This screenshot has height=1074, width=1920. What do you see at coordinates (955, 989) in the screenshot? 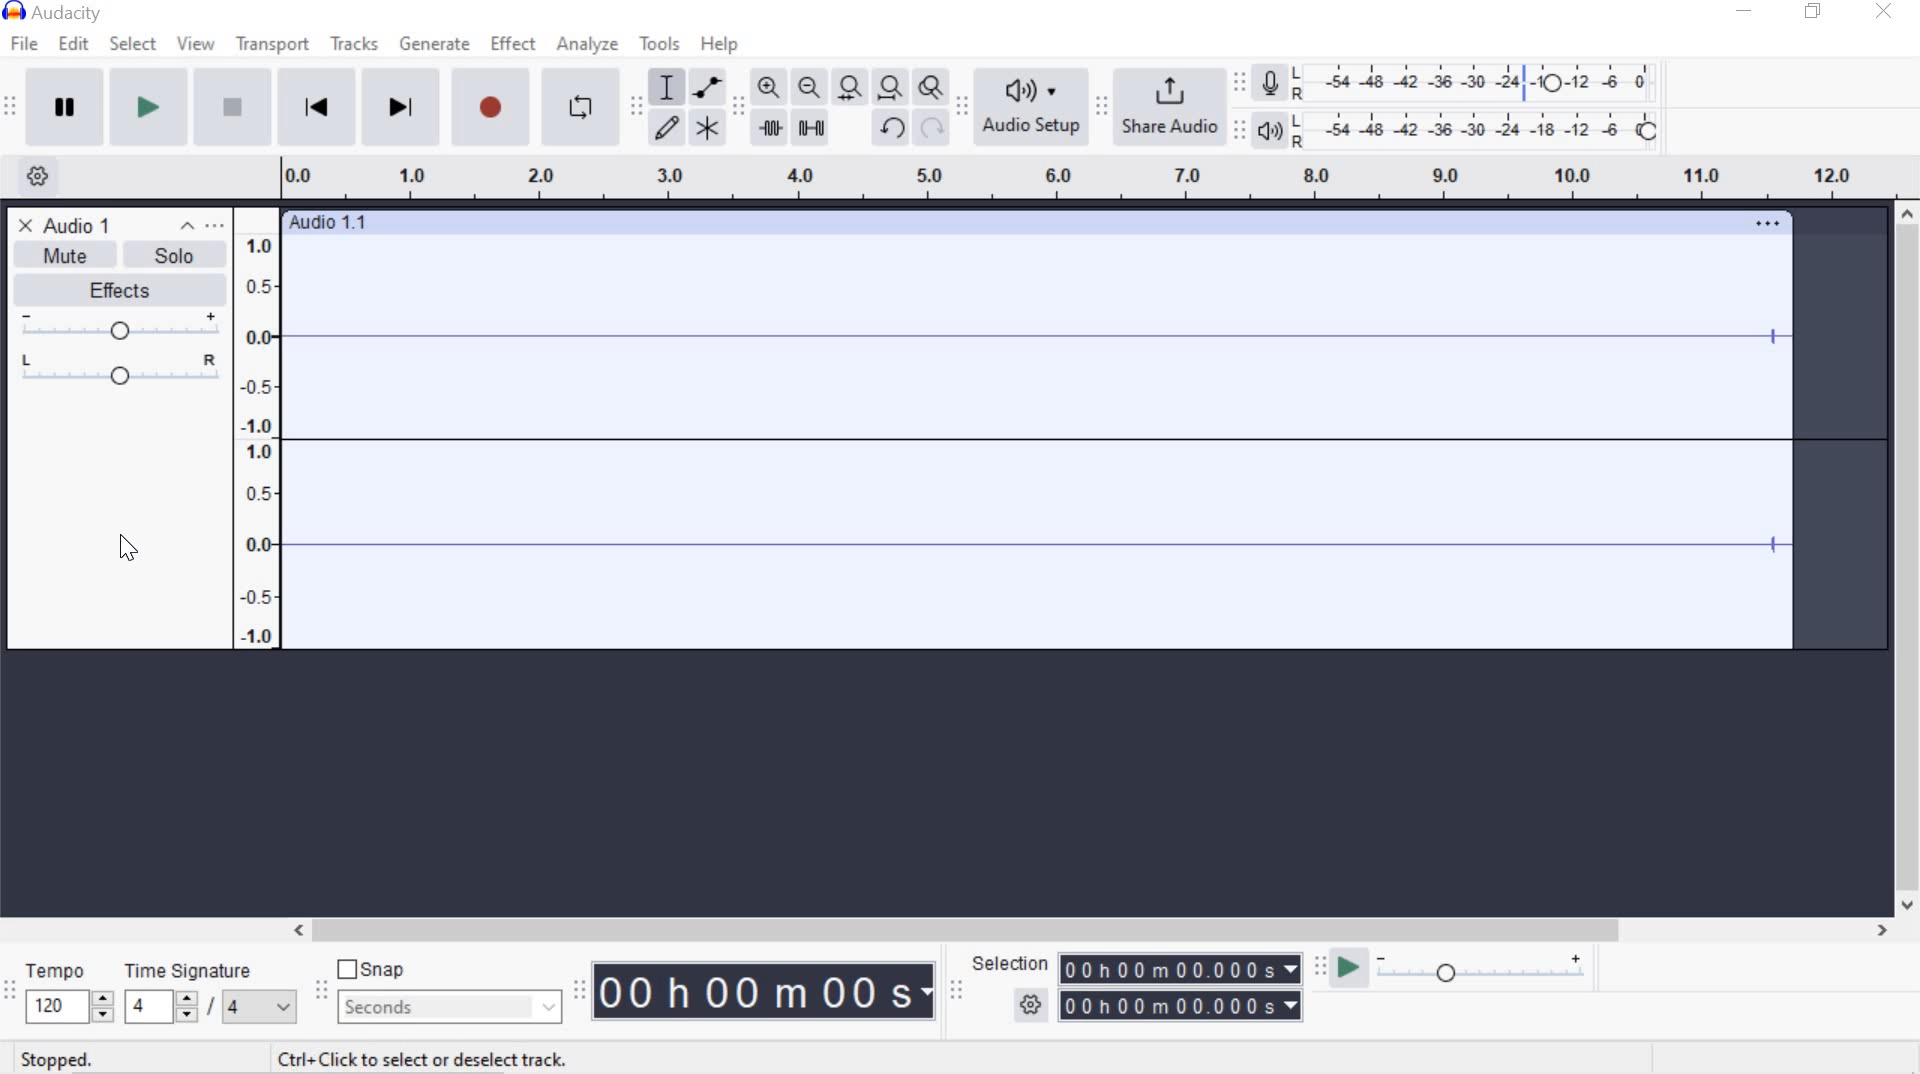
I see `Selection Toolbar` at bounding box center [955, 989].